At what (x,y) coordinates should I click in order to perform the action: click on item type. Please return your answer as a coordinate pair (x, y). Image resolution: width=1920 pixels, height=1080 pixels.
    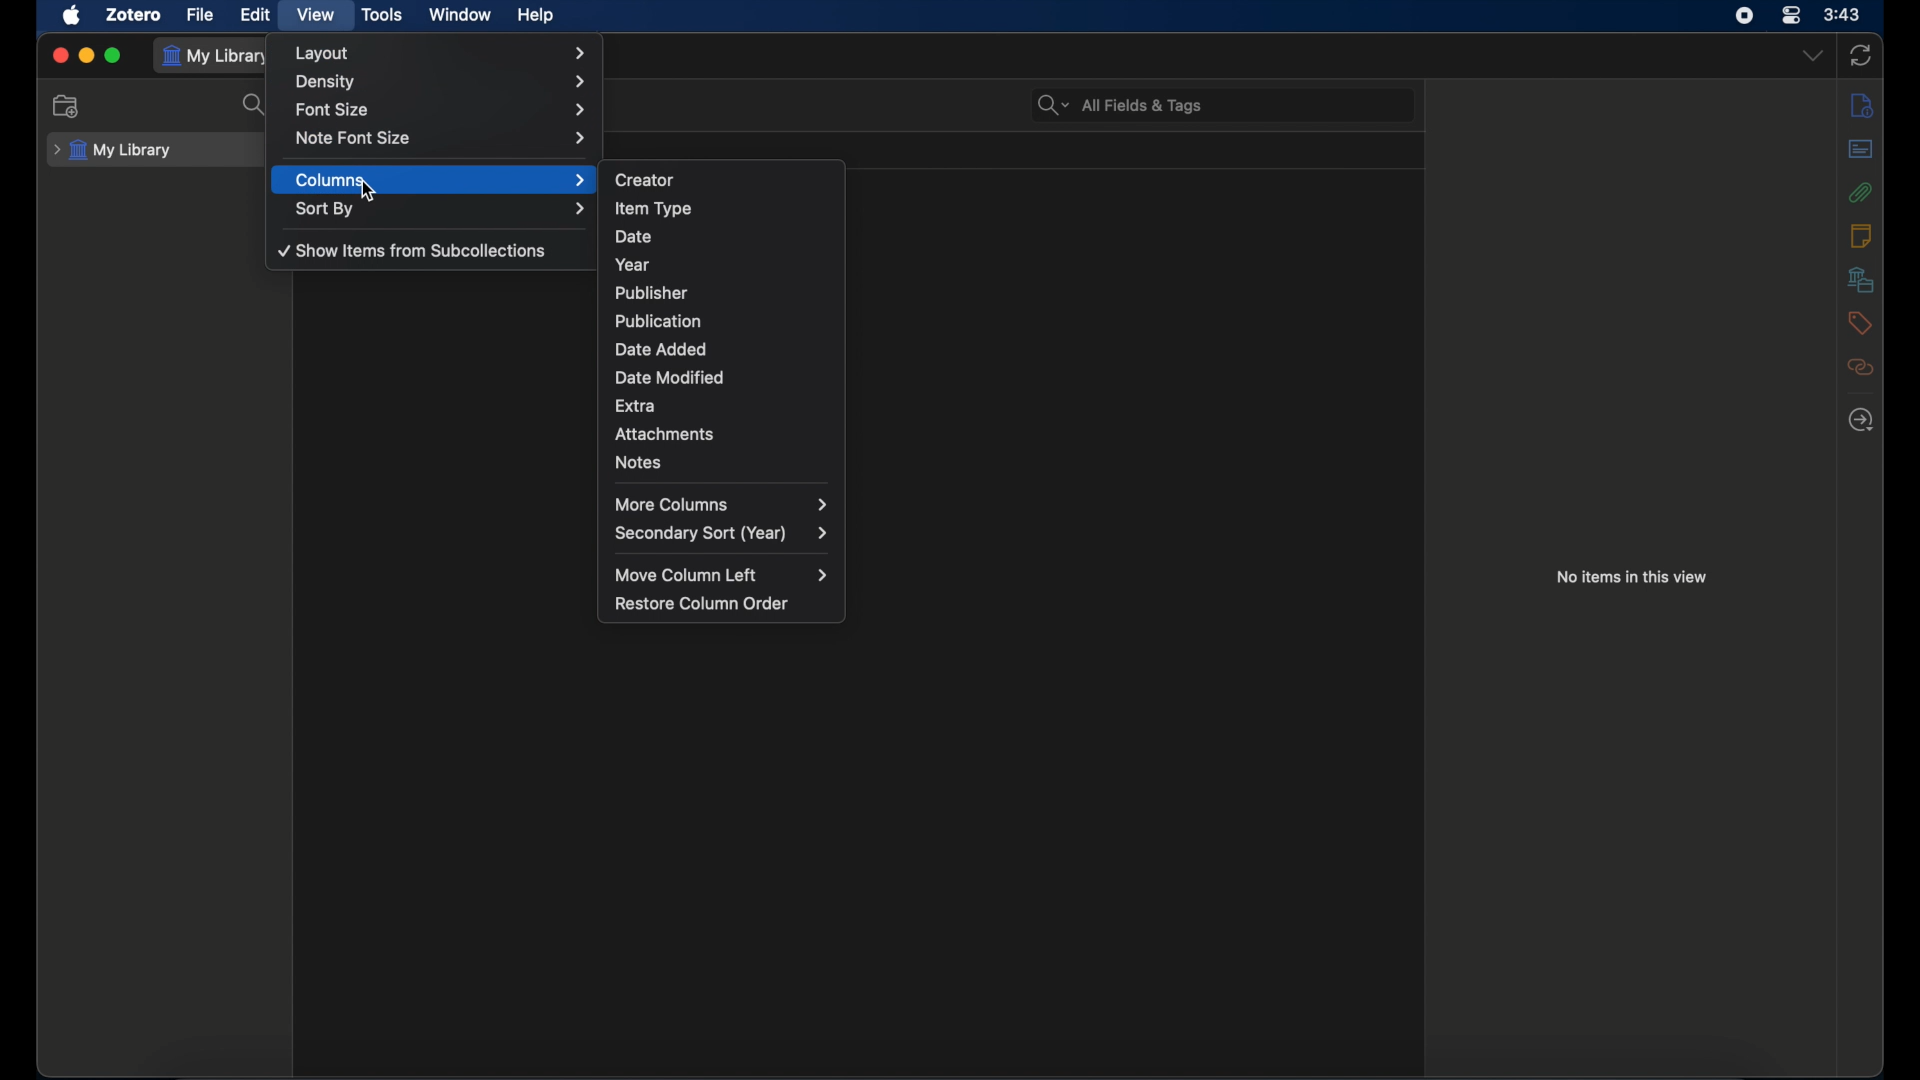
    Looking at the image, I should click on (724, 204).